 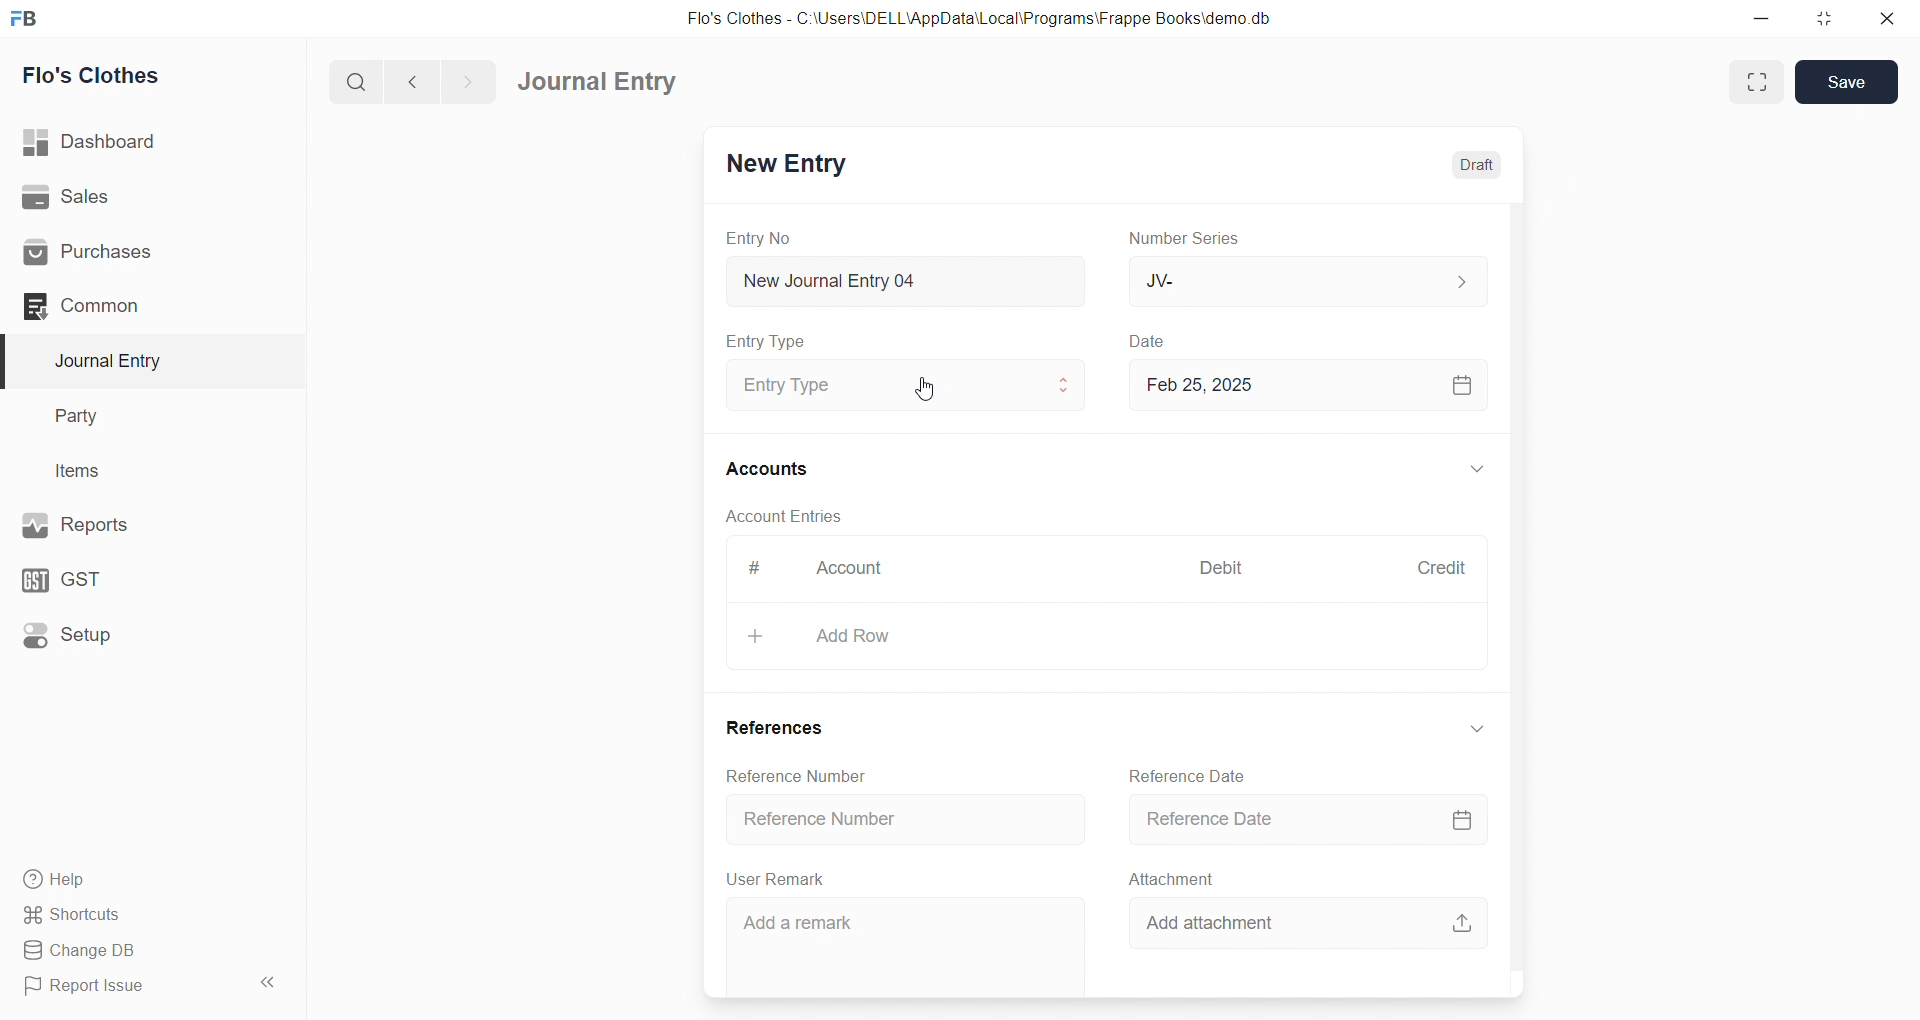 I want to click on Scroll bar, so click(x=1528, y=572).